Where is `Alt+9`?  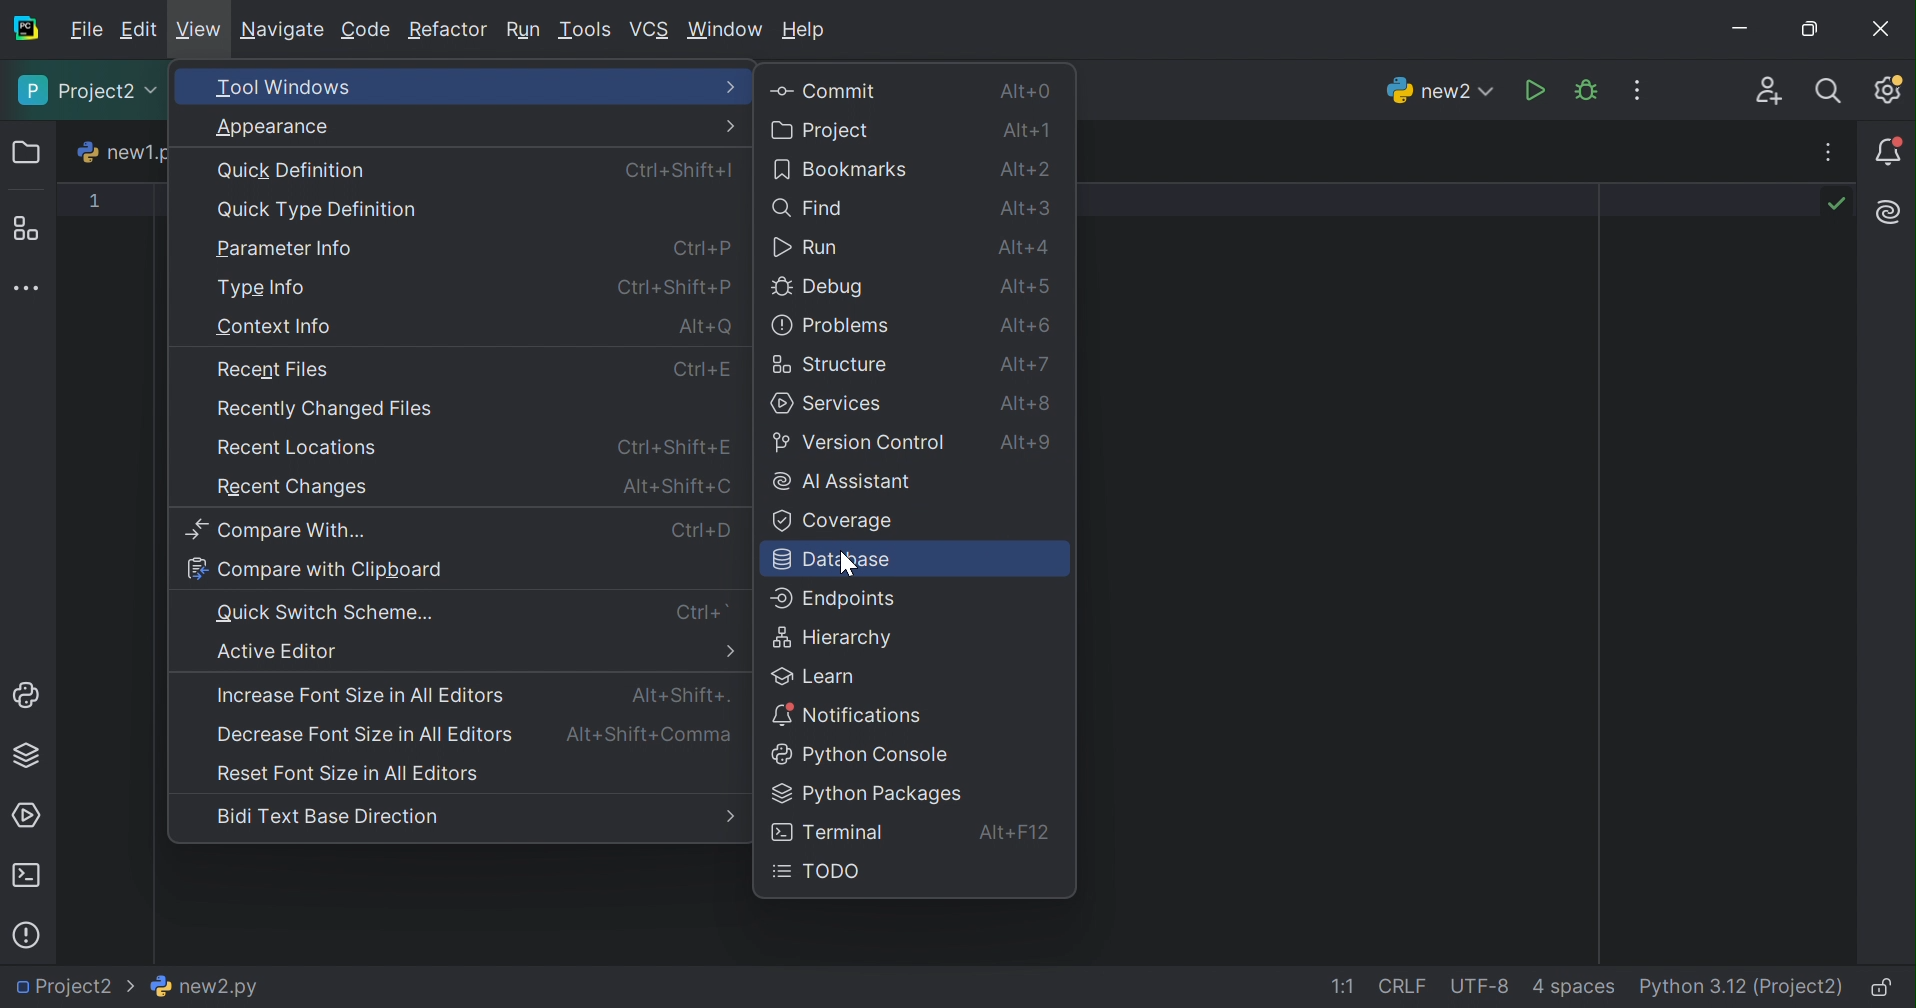 Alt+9 is located at coordinates (1031, 446).